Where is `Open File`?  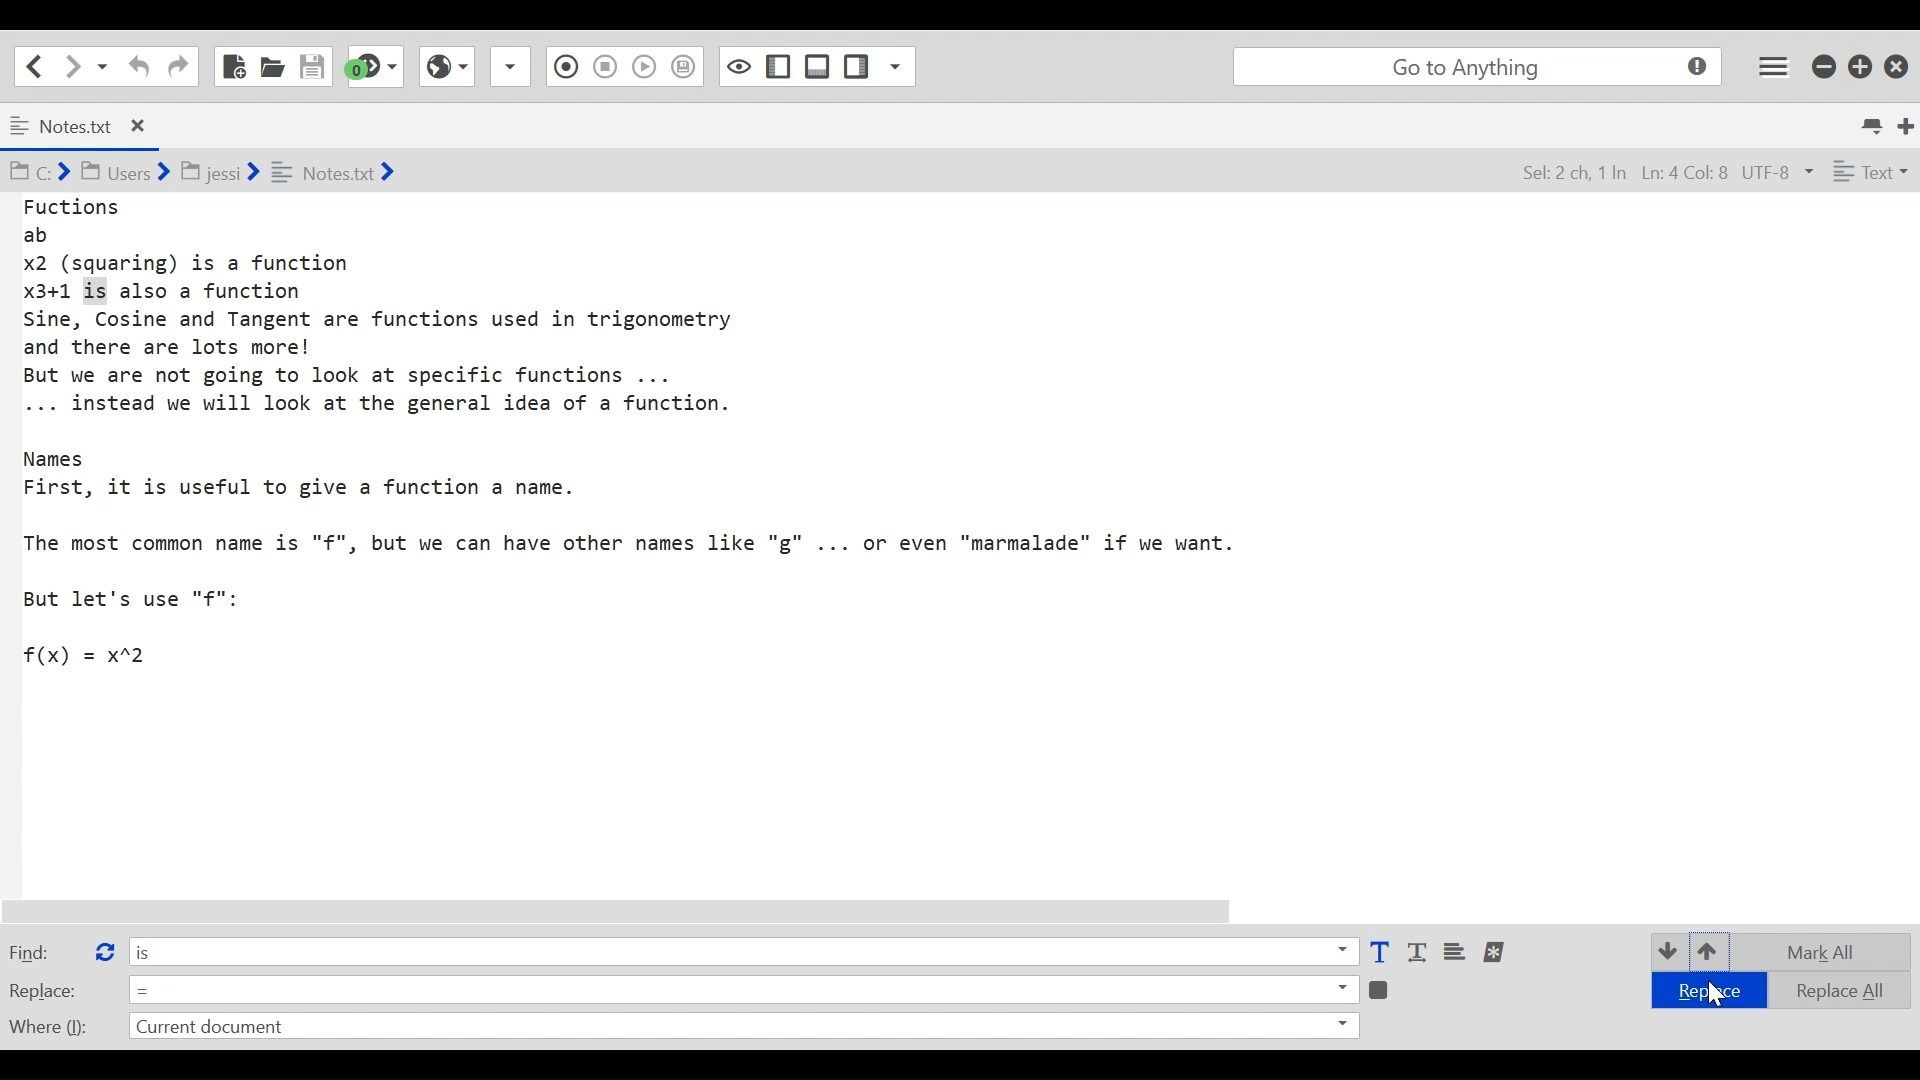
Open File is located at coordinates (272, 66).